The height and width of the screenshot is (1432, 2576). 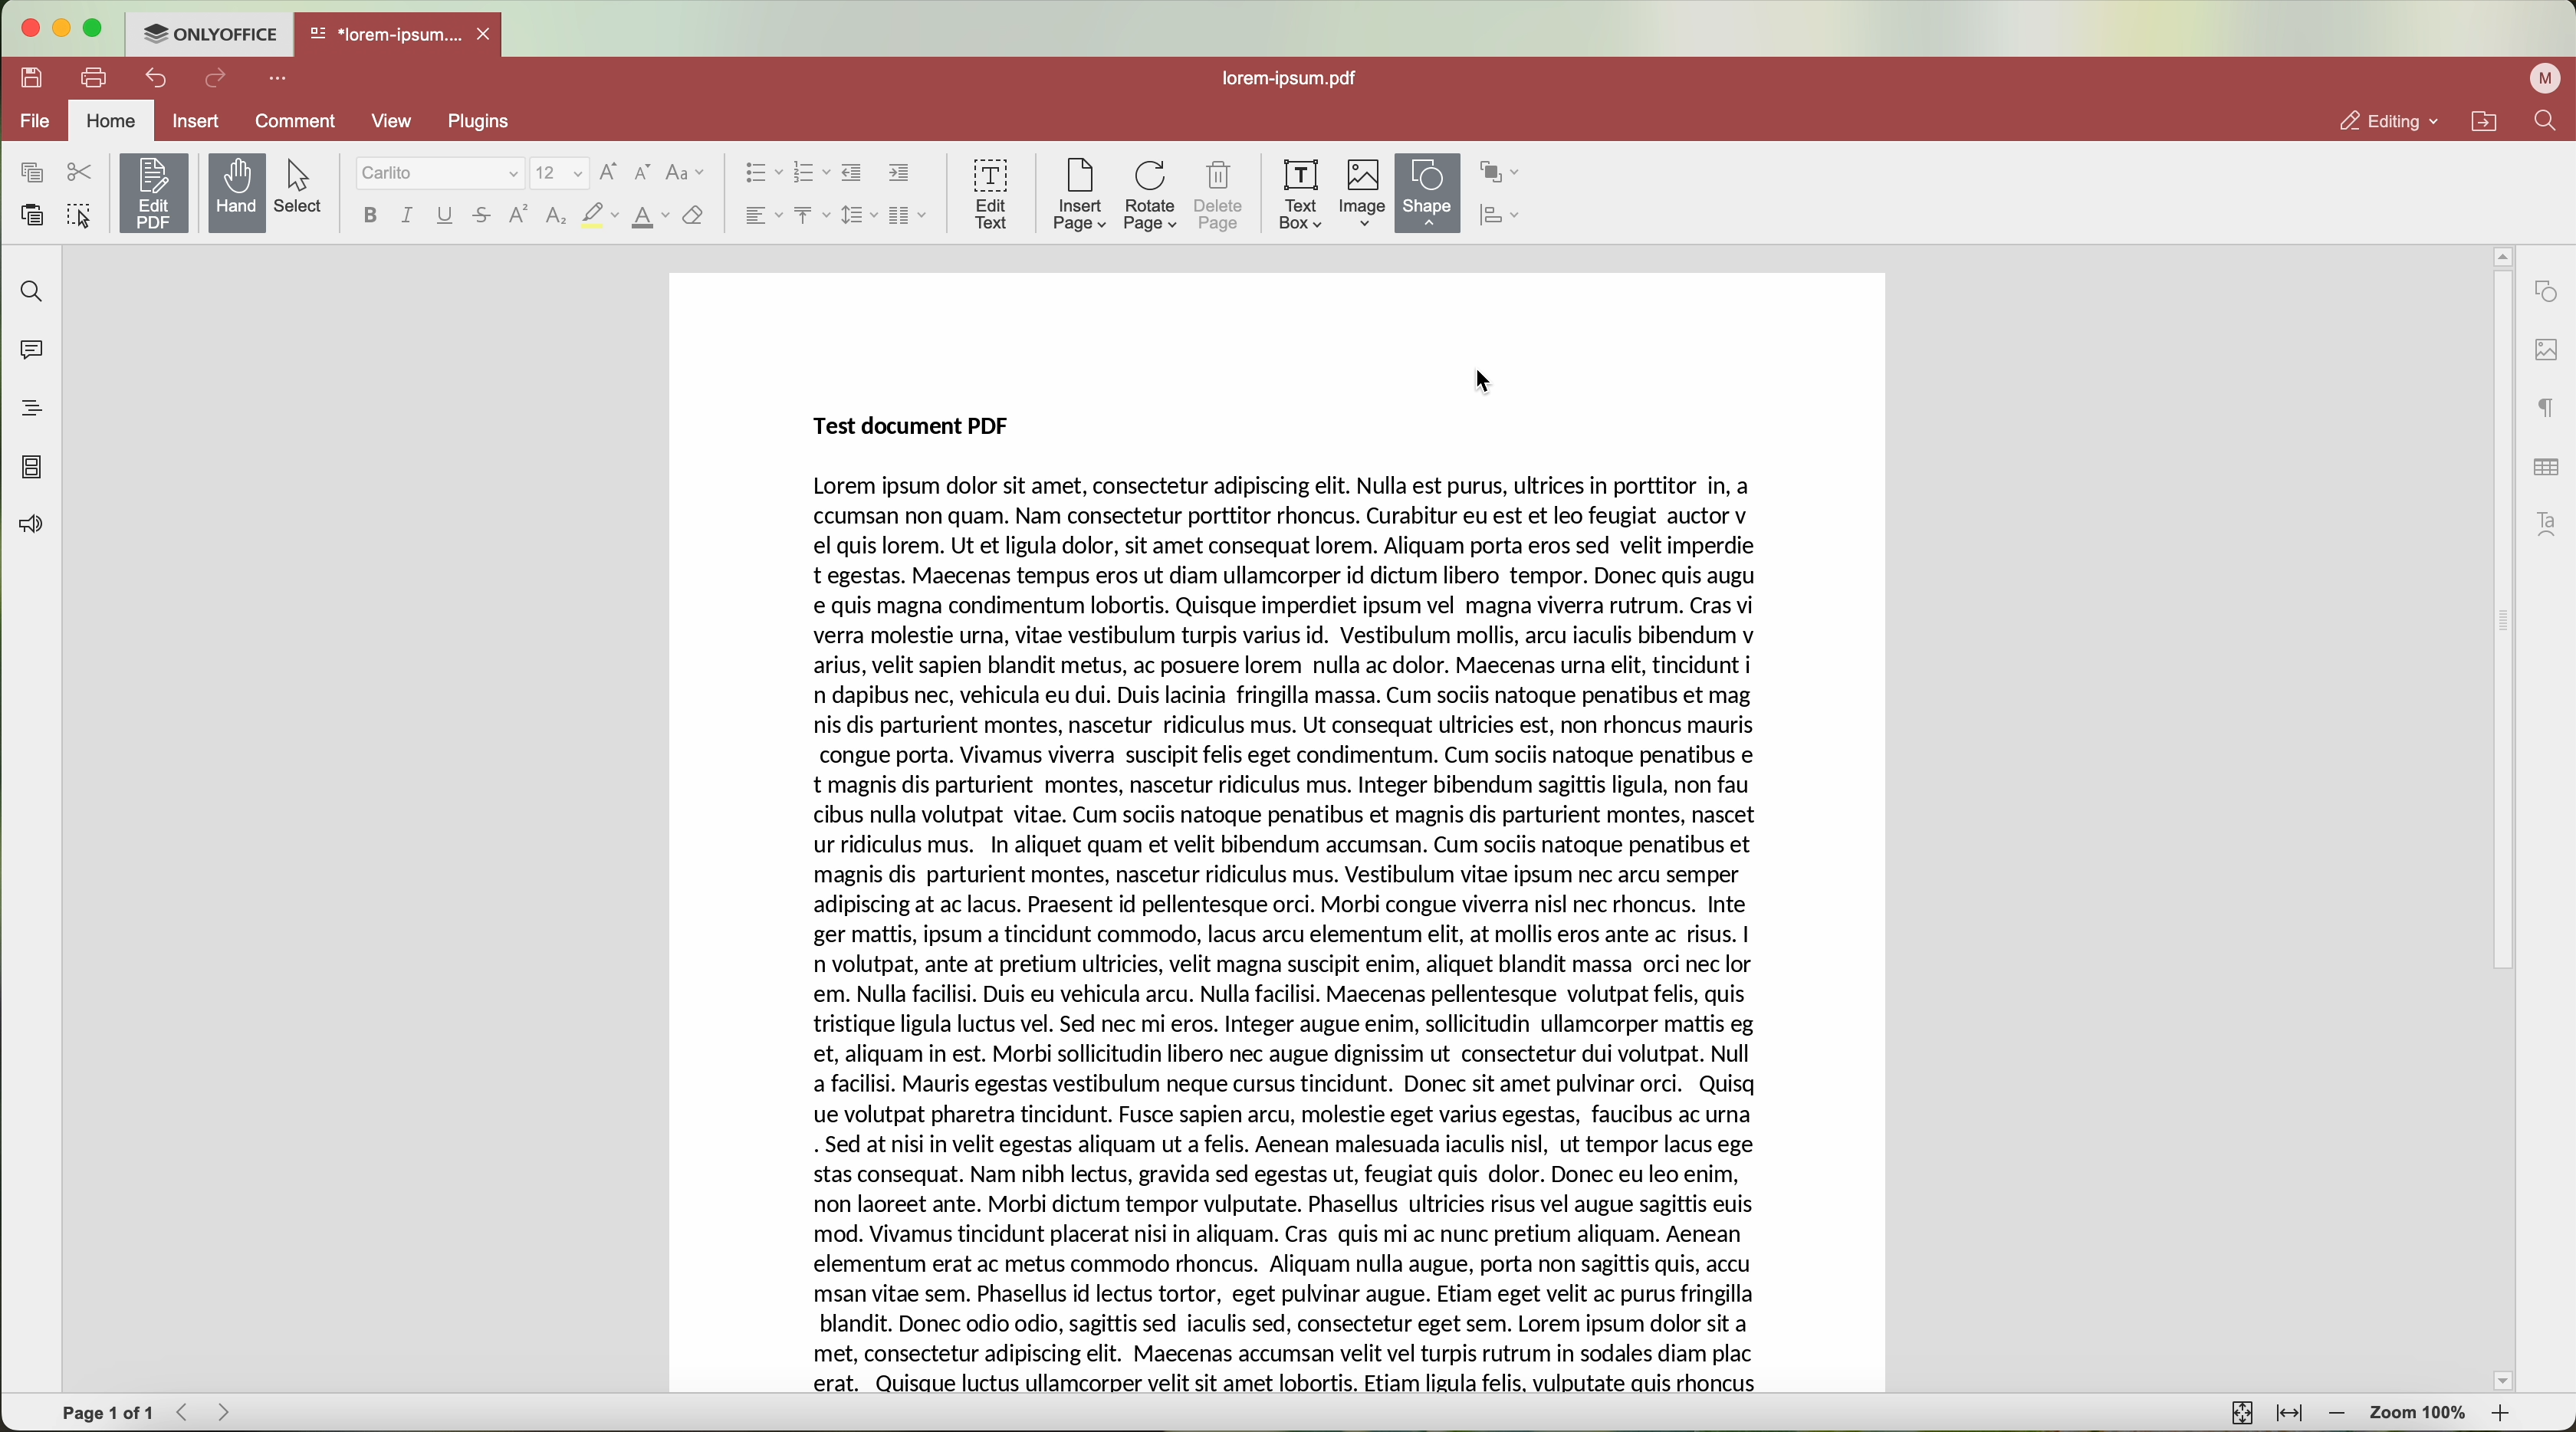 What do you see at coordinates (1510, 217) in the screenshot?
I see `align shape` at bounding box center [1510, 217].